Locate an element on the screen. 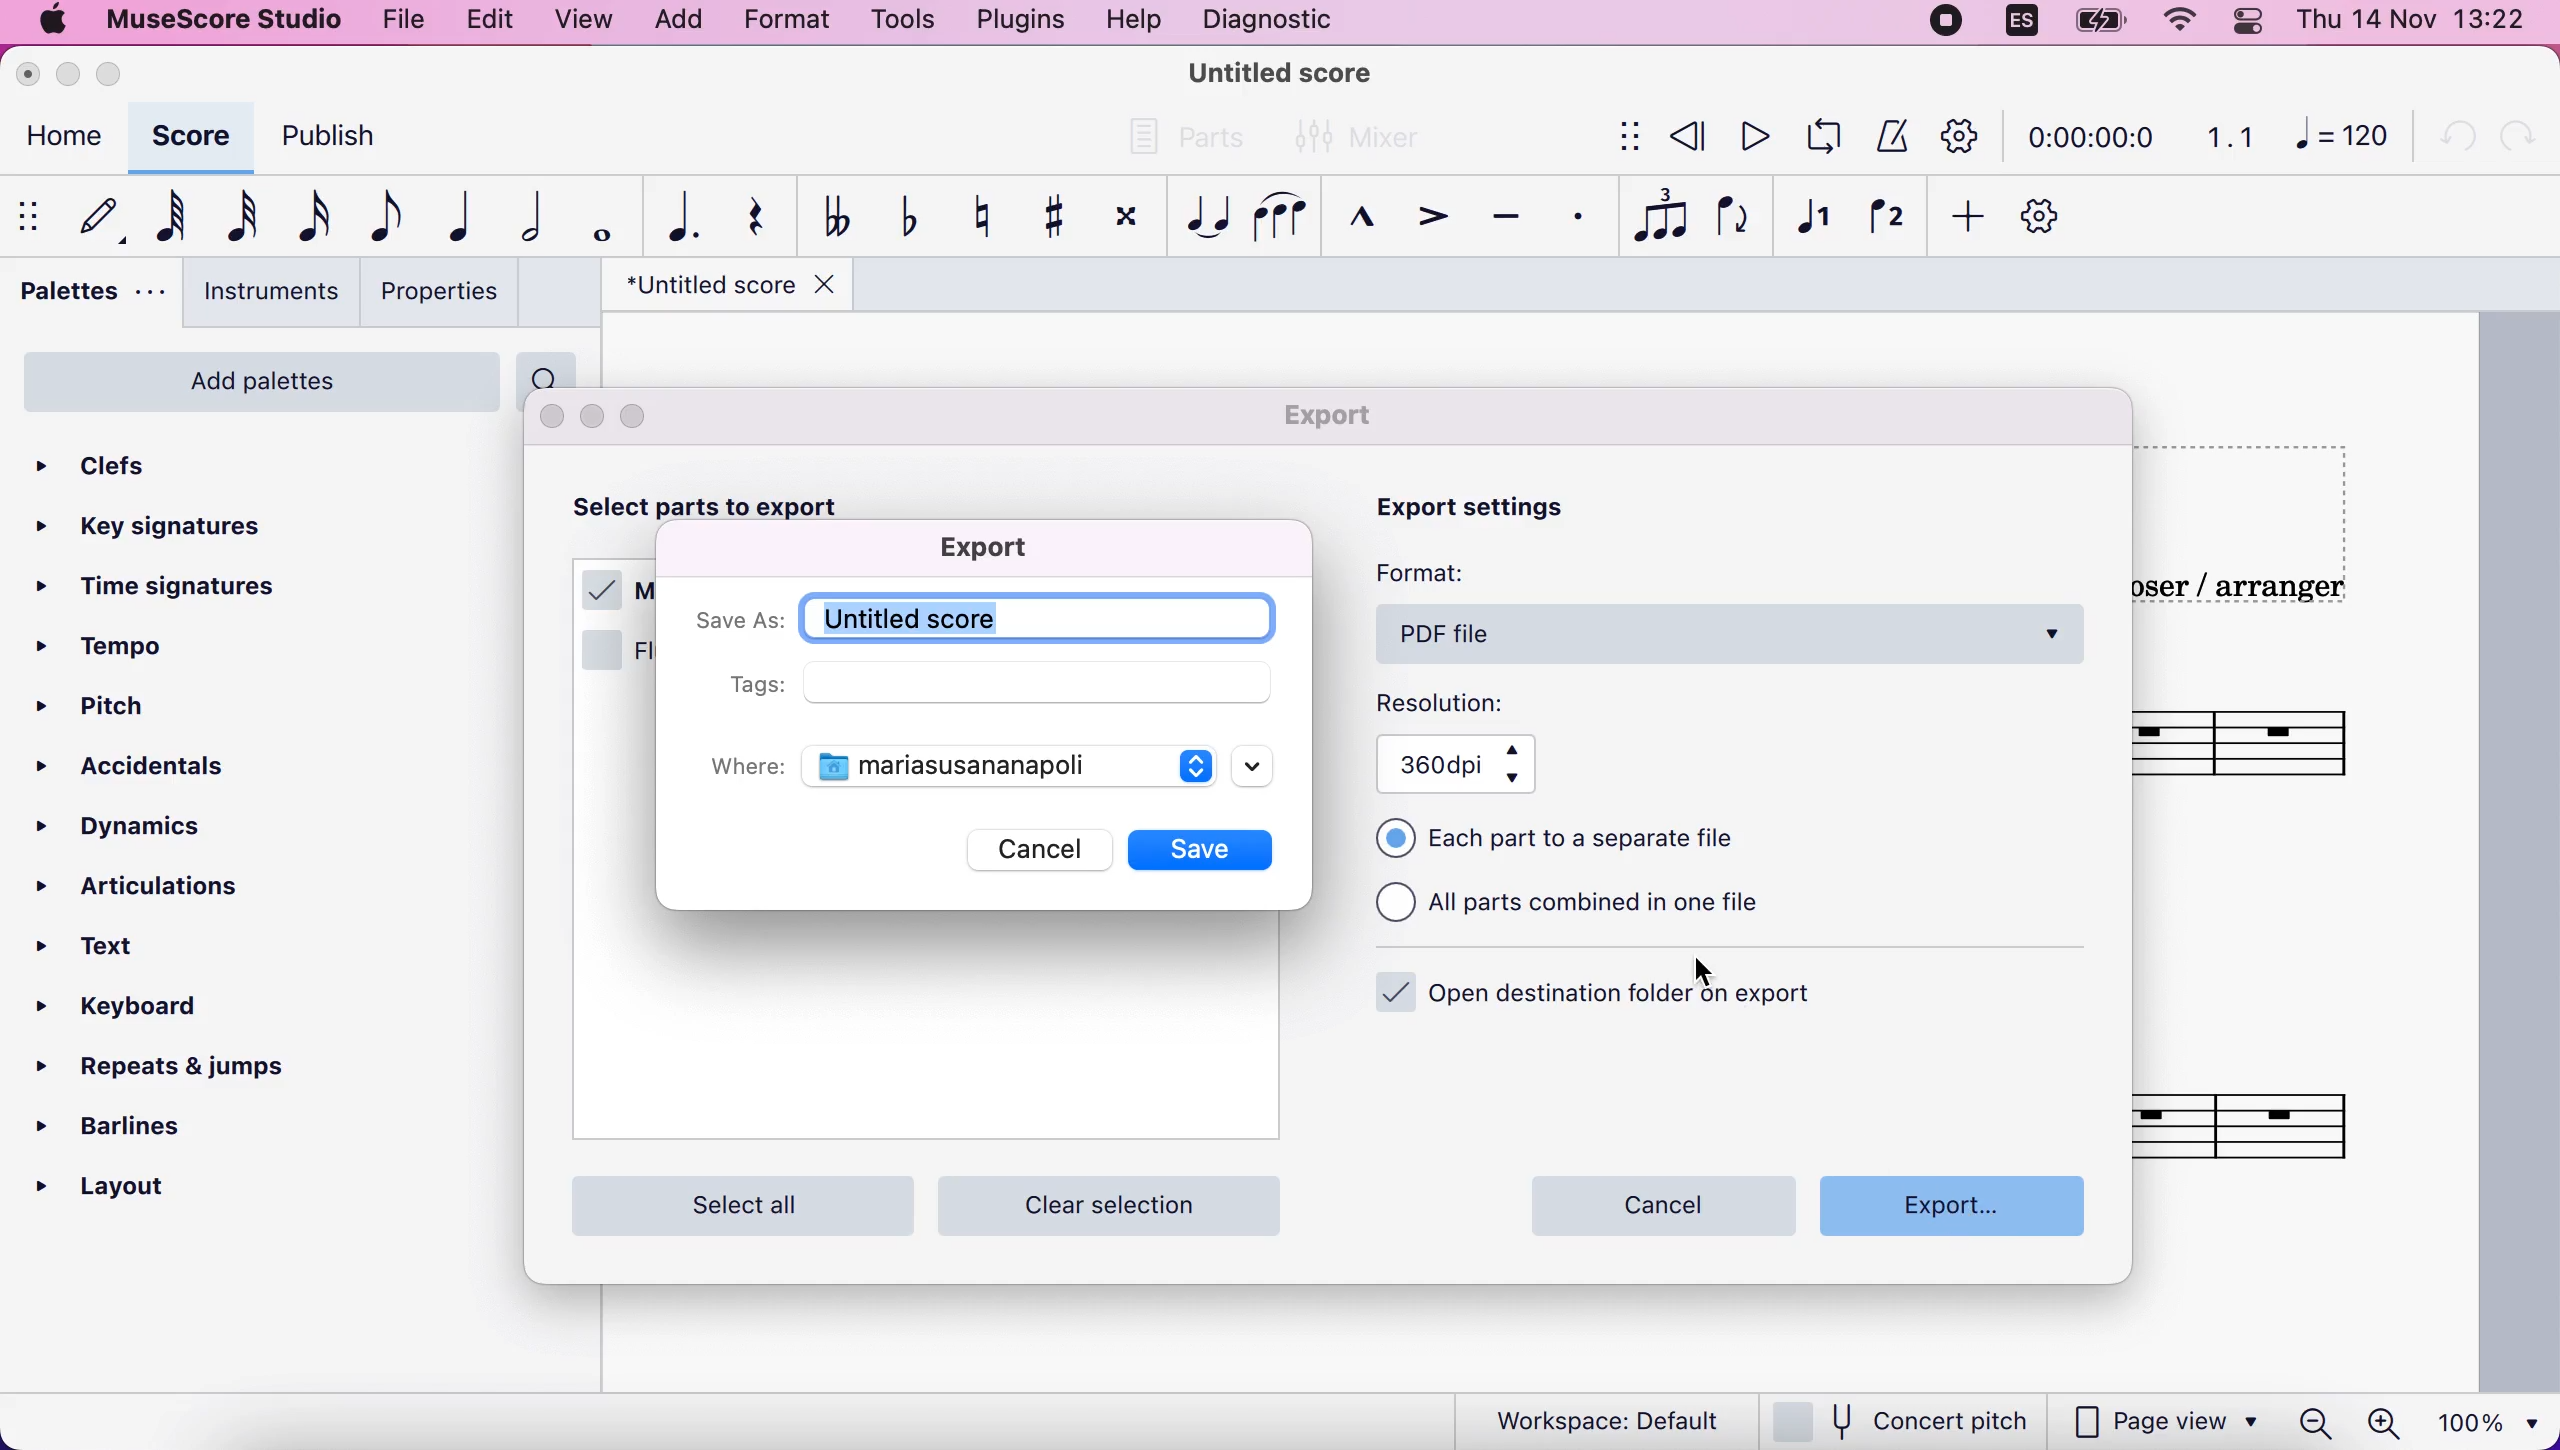 Image resolution: width=2560 pixels, height=1450 pixels. cancel is located at coordinates (1037, 849).